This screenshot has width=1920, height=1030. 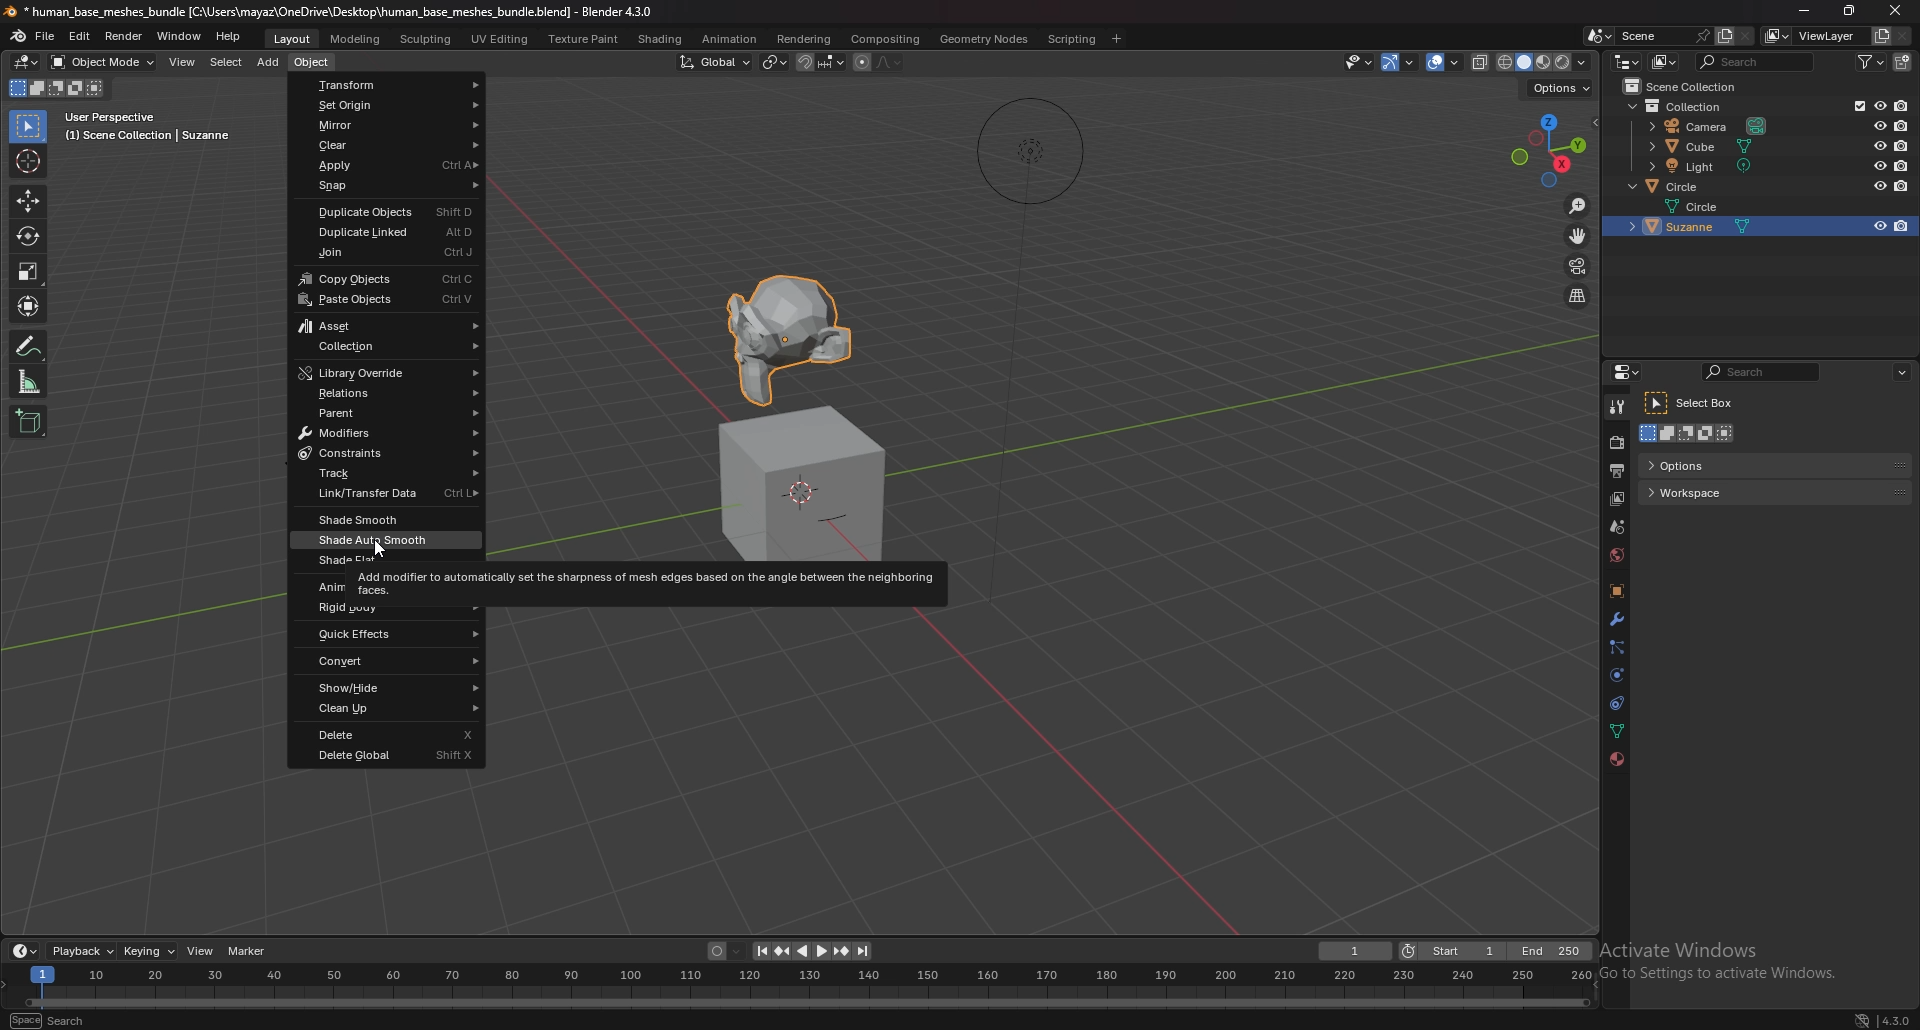 What do you see at coordinates (385, 394) in the screenshot?
I see `relations` at bounding box center [385, 394].